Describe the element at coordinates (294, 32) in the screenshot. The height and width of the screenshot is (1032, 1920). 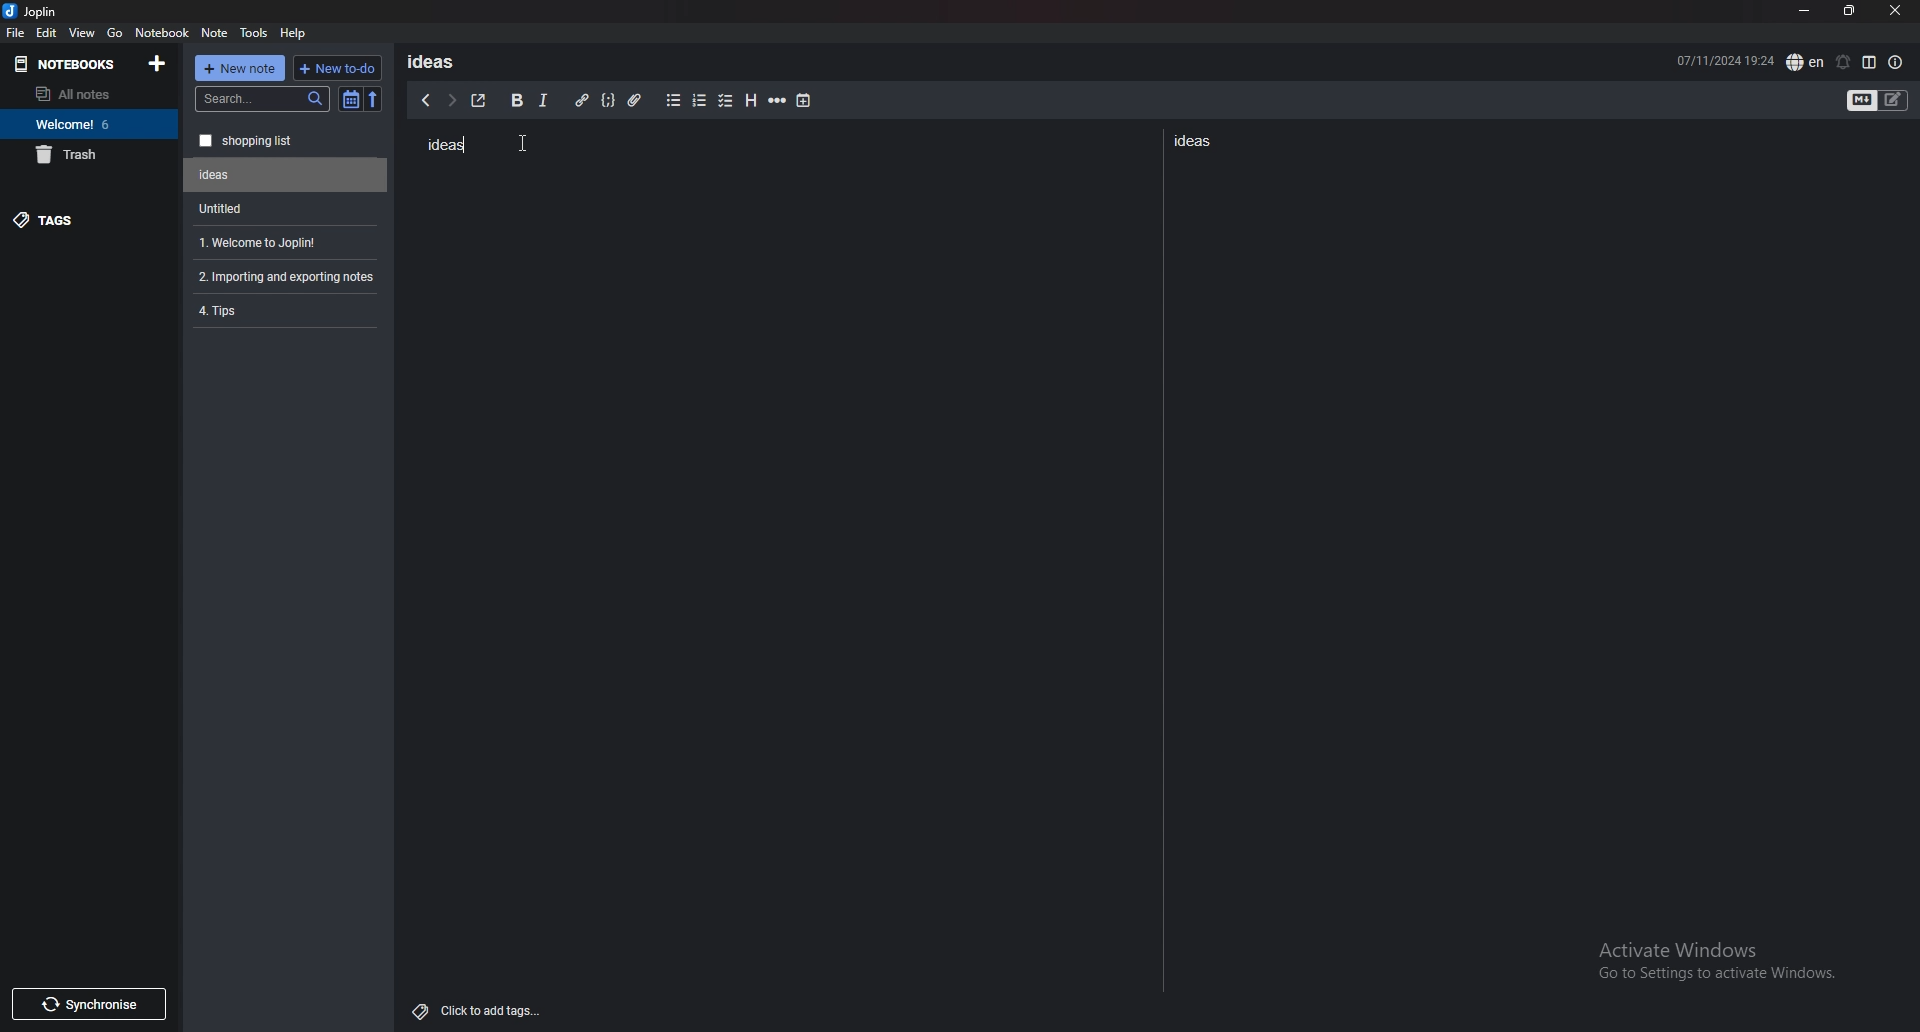
I see `help` at that location.